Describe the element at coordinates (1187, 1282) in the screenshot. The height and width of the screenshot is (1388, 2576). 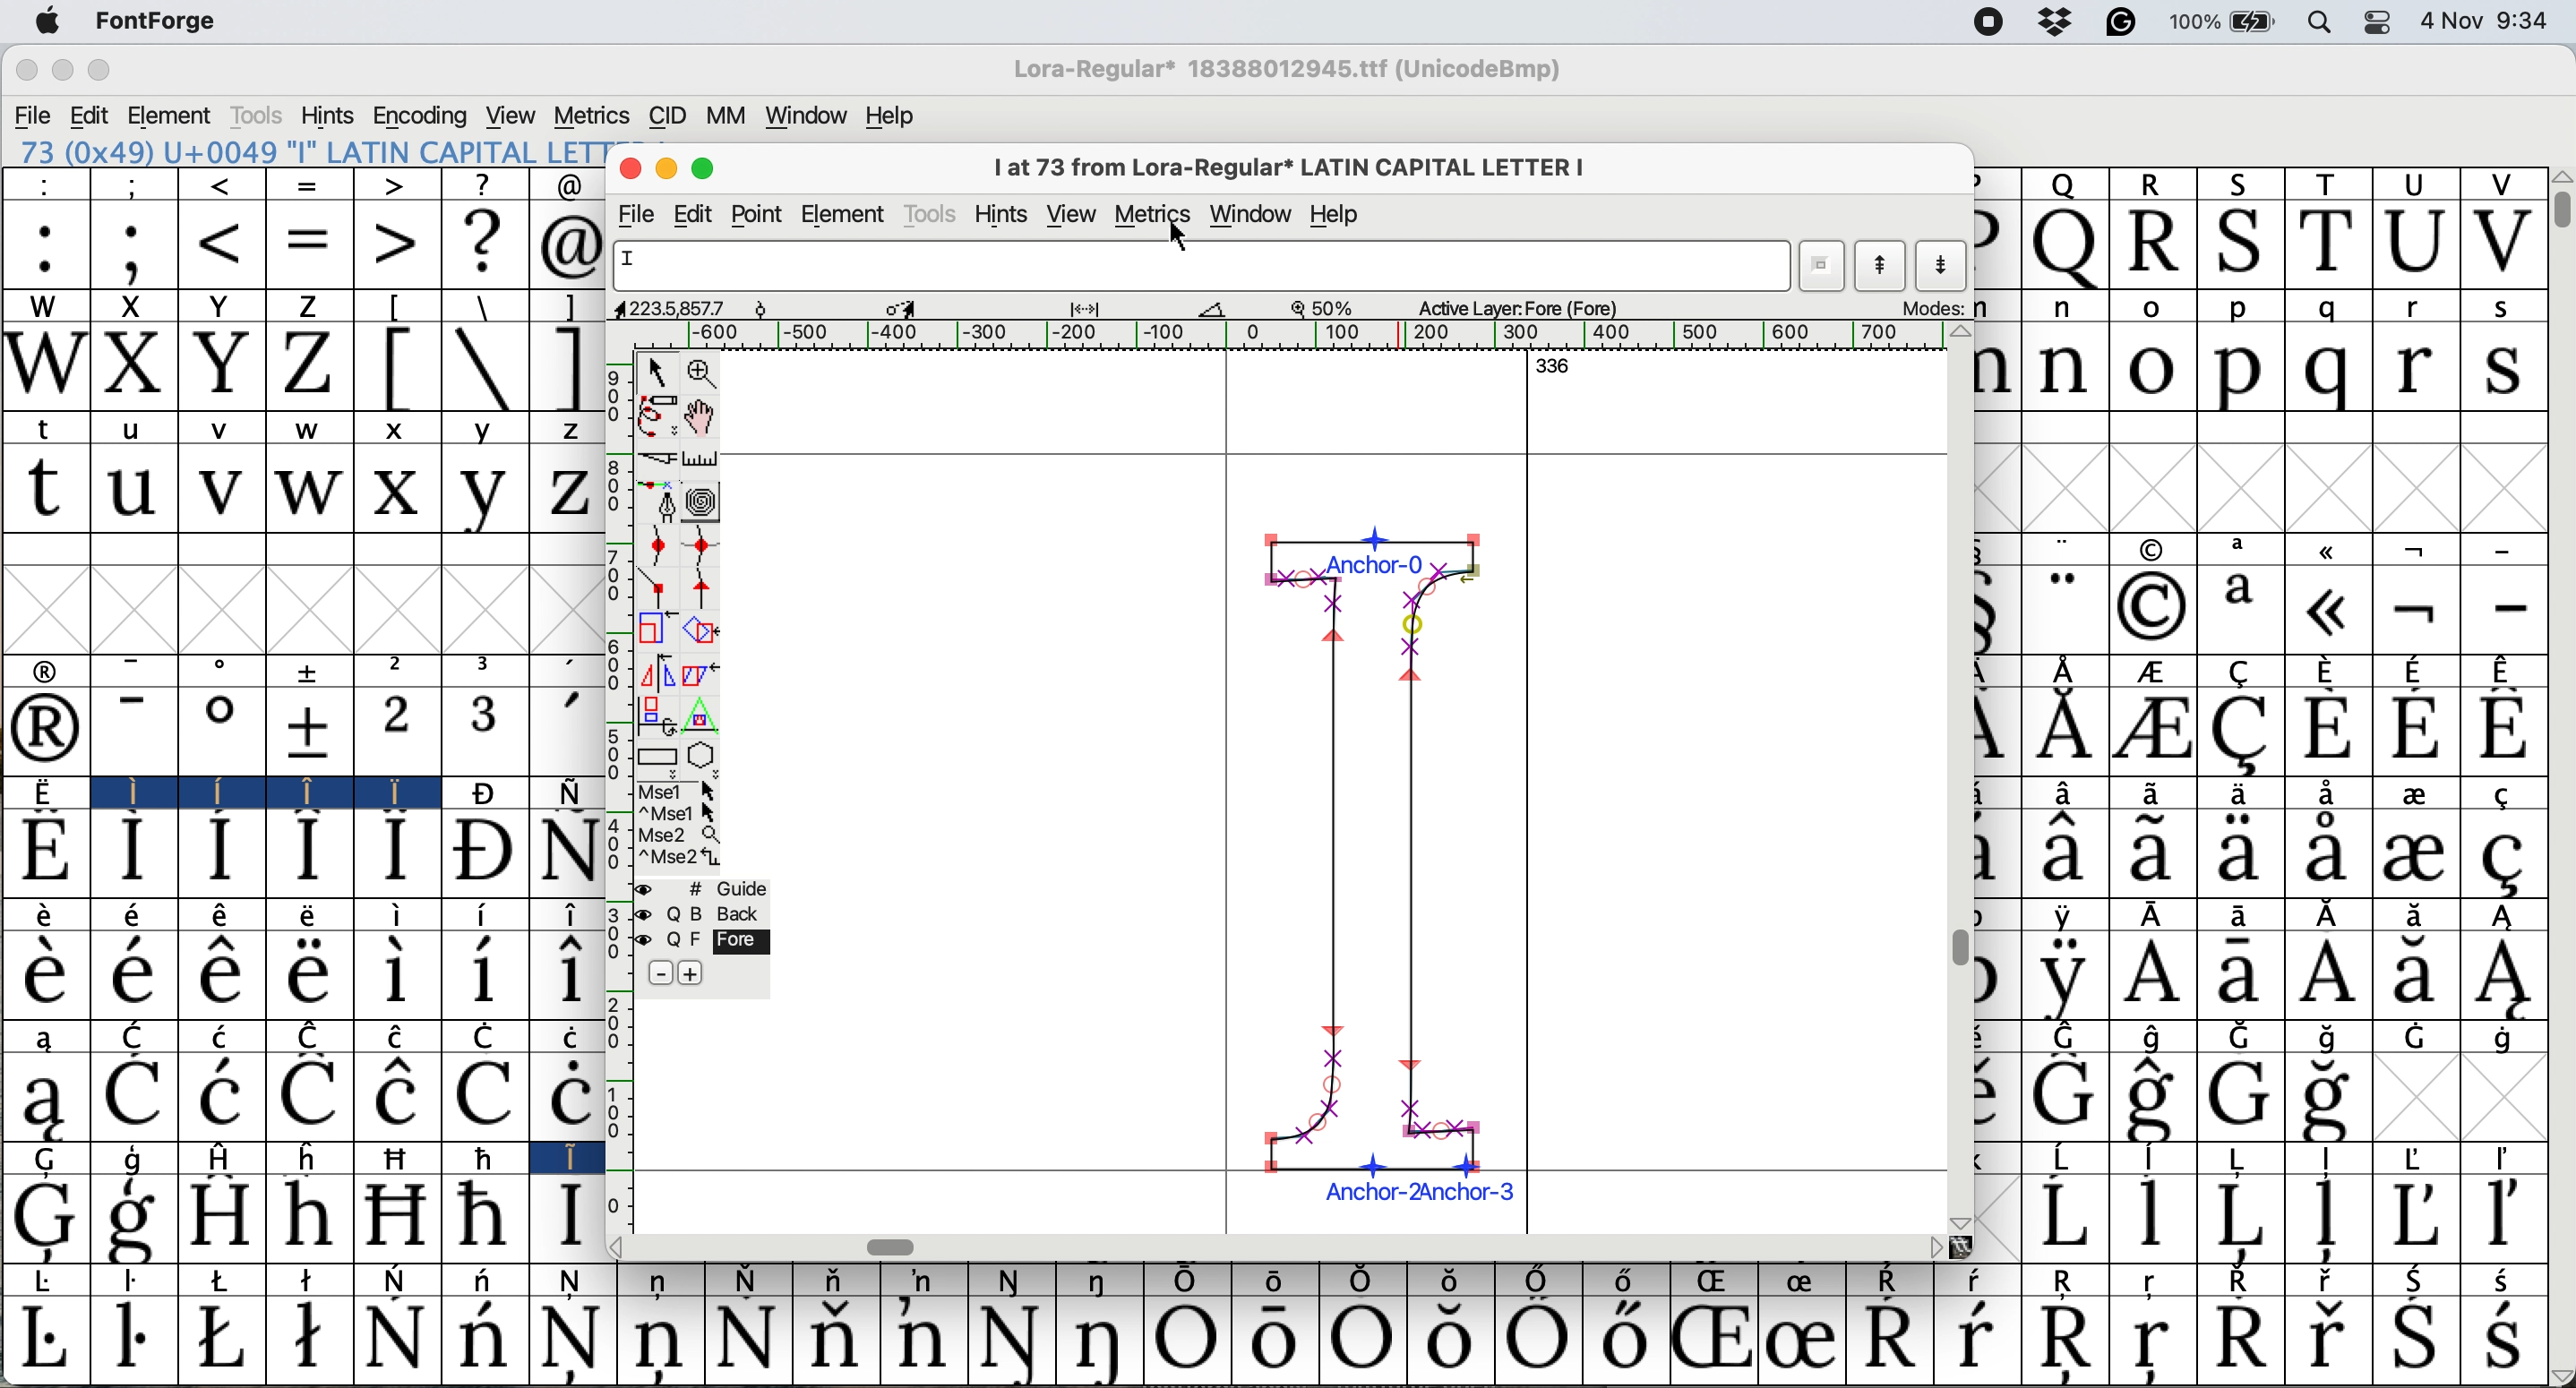
I see `Symbol` at that location.